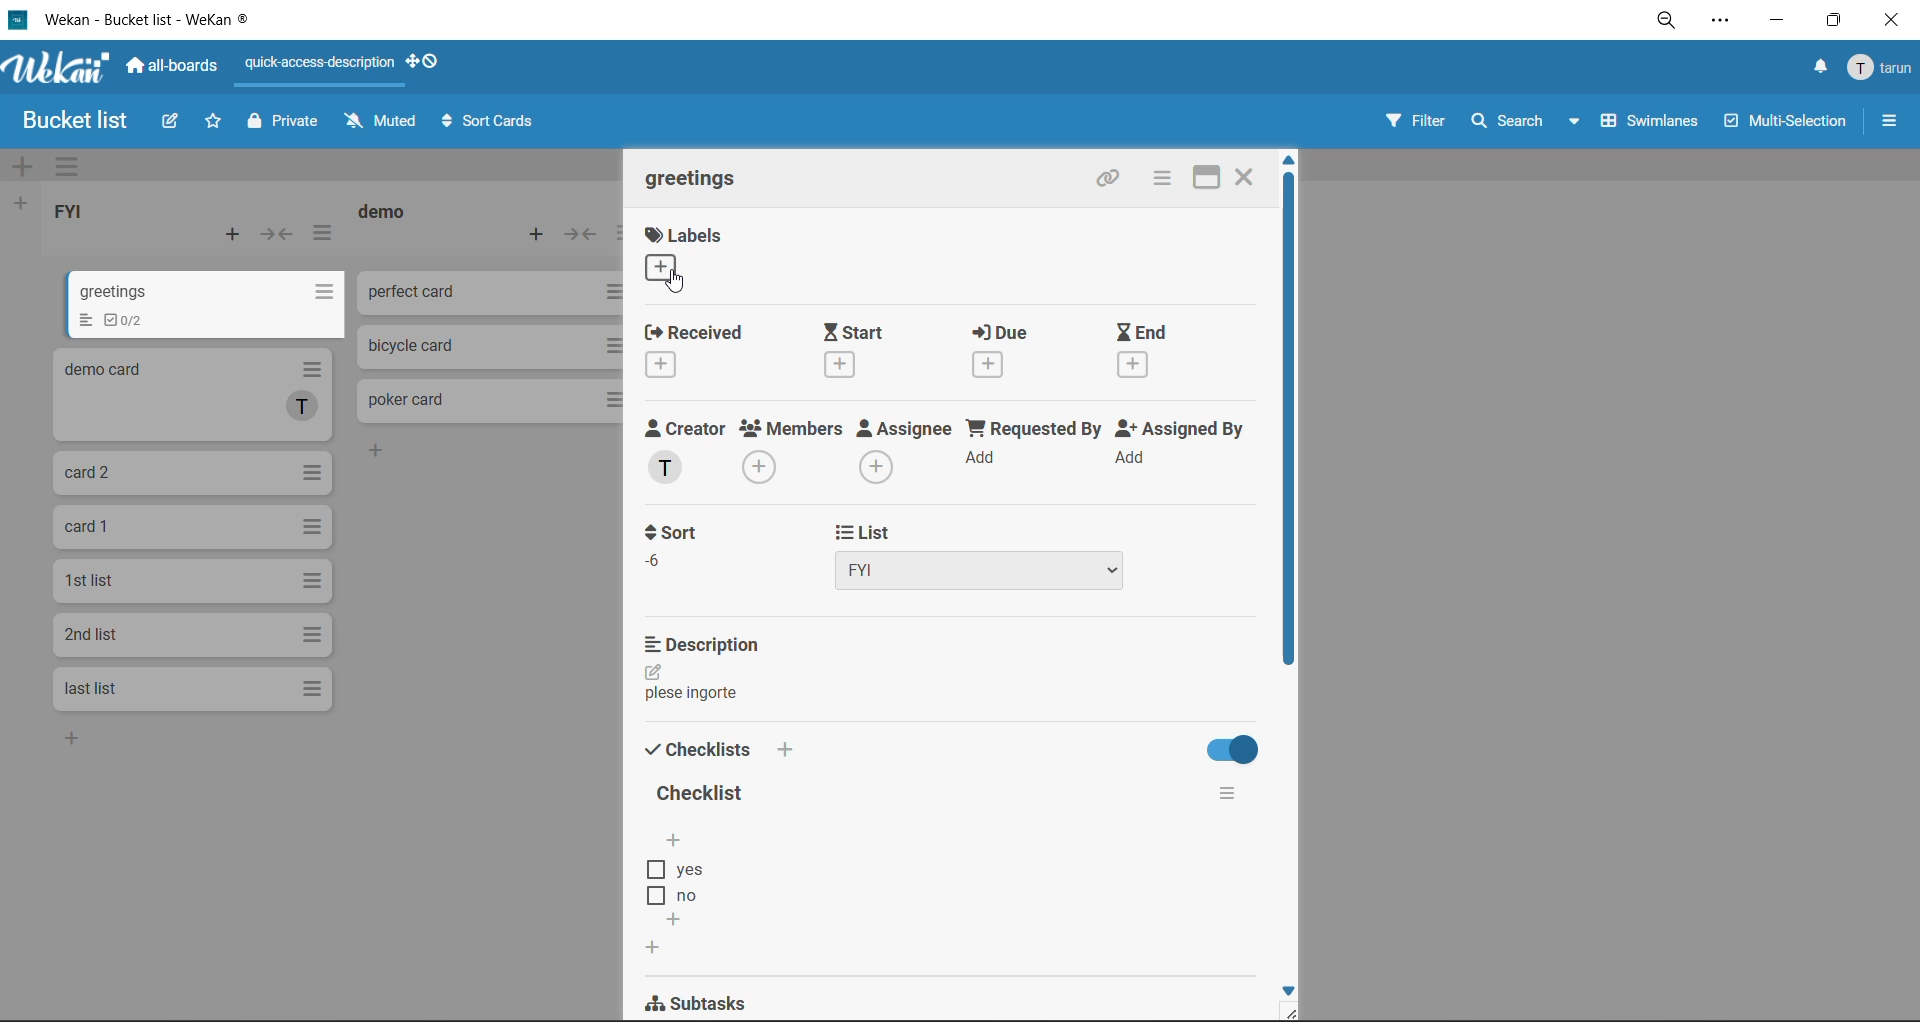 The width and height of the screenshot is (1920, 1022). Describe the element at coordinates (1249, 177) in the screenshot. I see `close` at that location.